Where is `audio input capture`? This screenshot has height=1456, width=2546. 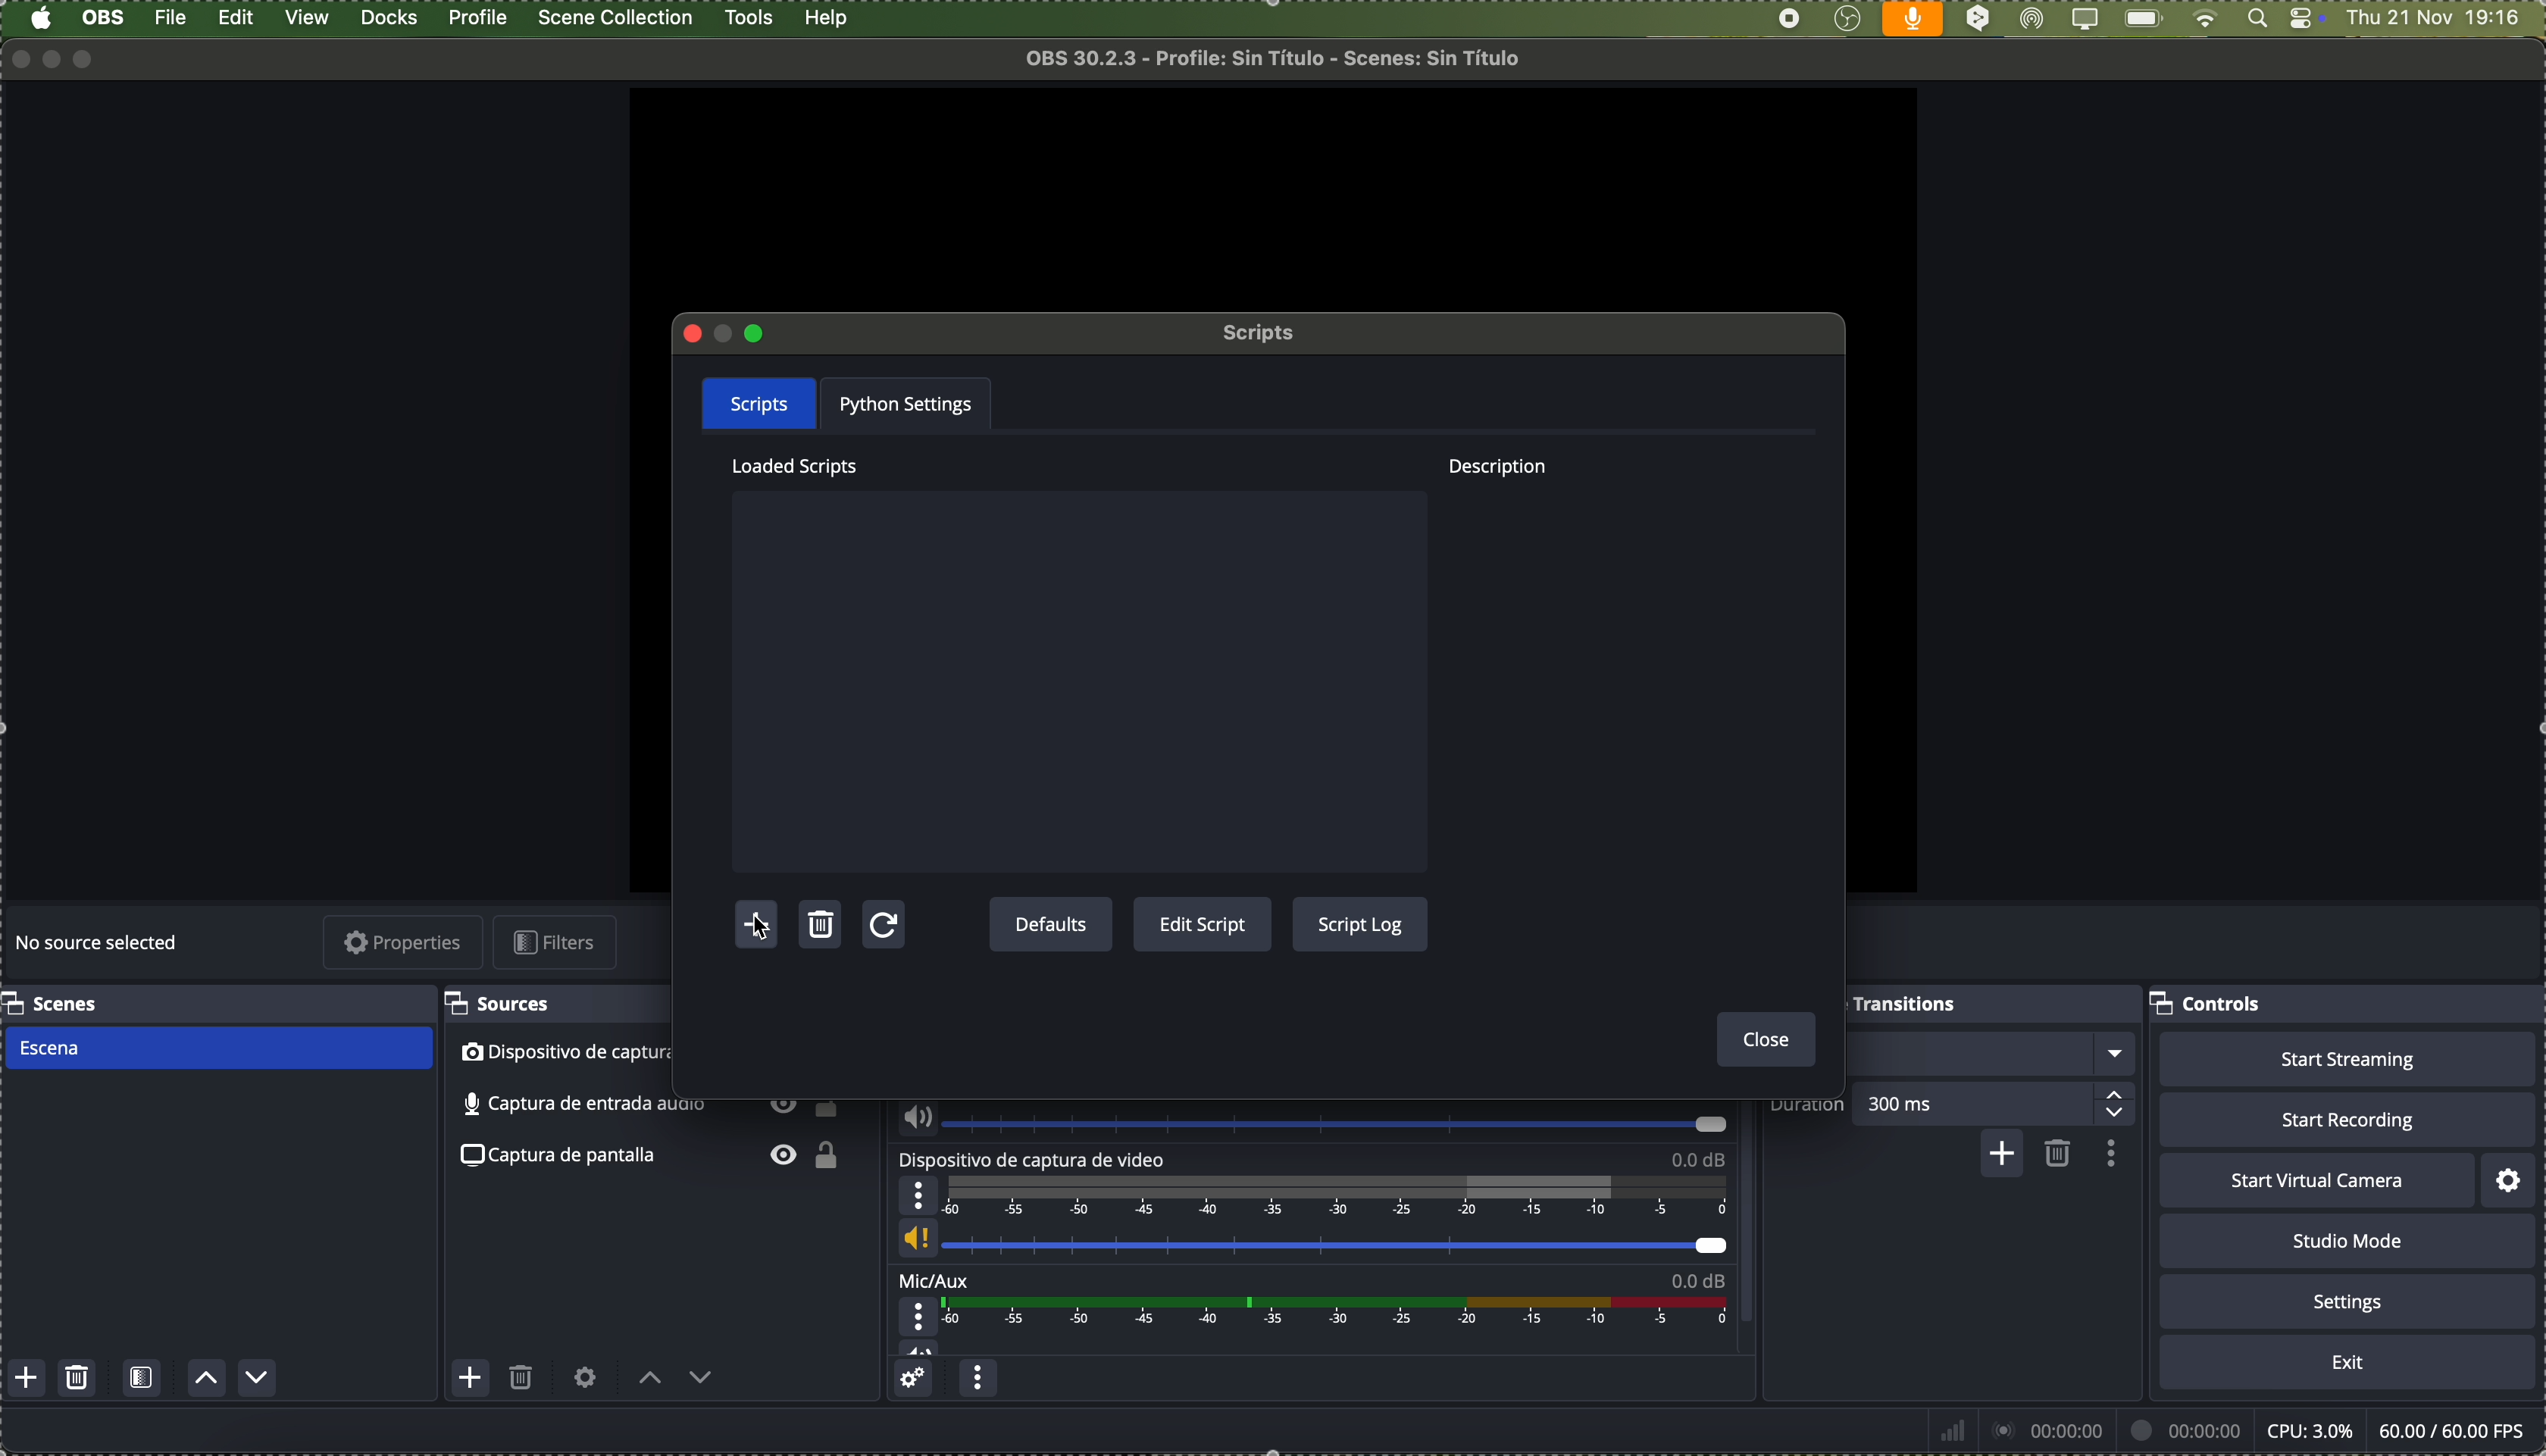
audio input capture is located at coordinates (1308, 1123).